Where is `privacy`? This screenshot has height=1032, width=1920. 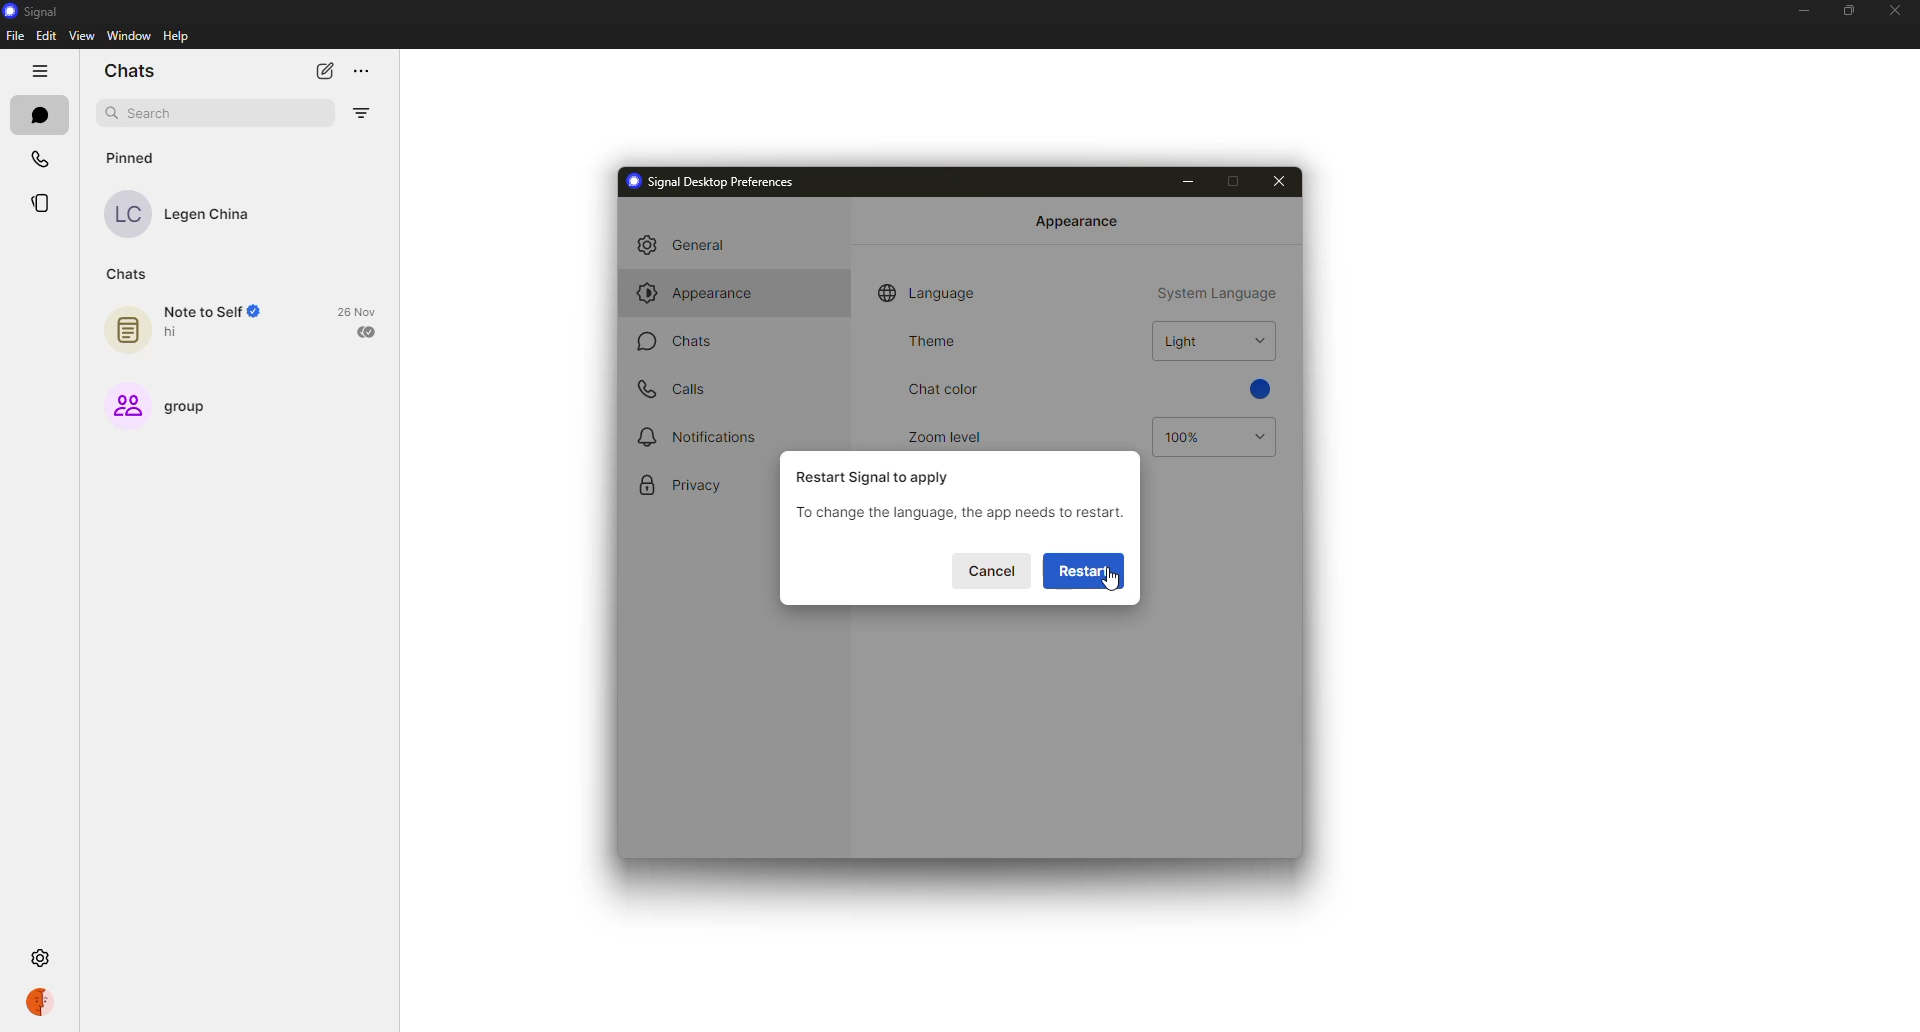
privacy is located at coordinates (678, 486).